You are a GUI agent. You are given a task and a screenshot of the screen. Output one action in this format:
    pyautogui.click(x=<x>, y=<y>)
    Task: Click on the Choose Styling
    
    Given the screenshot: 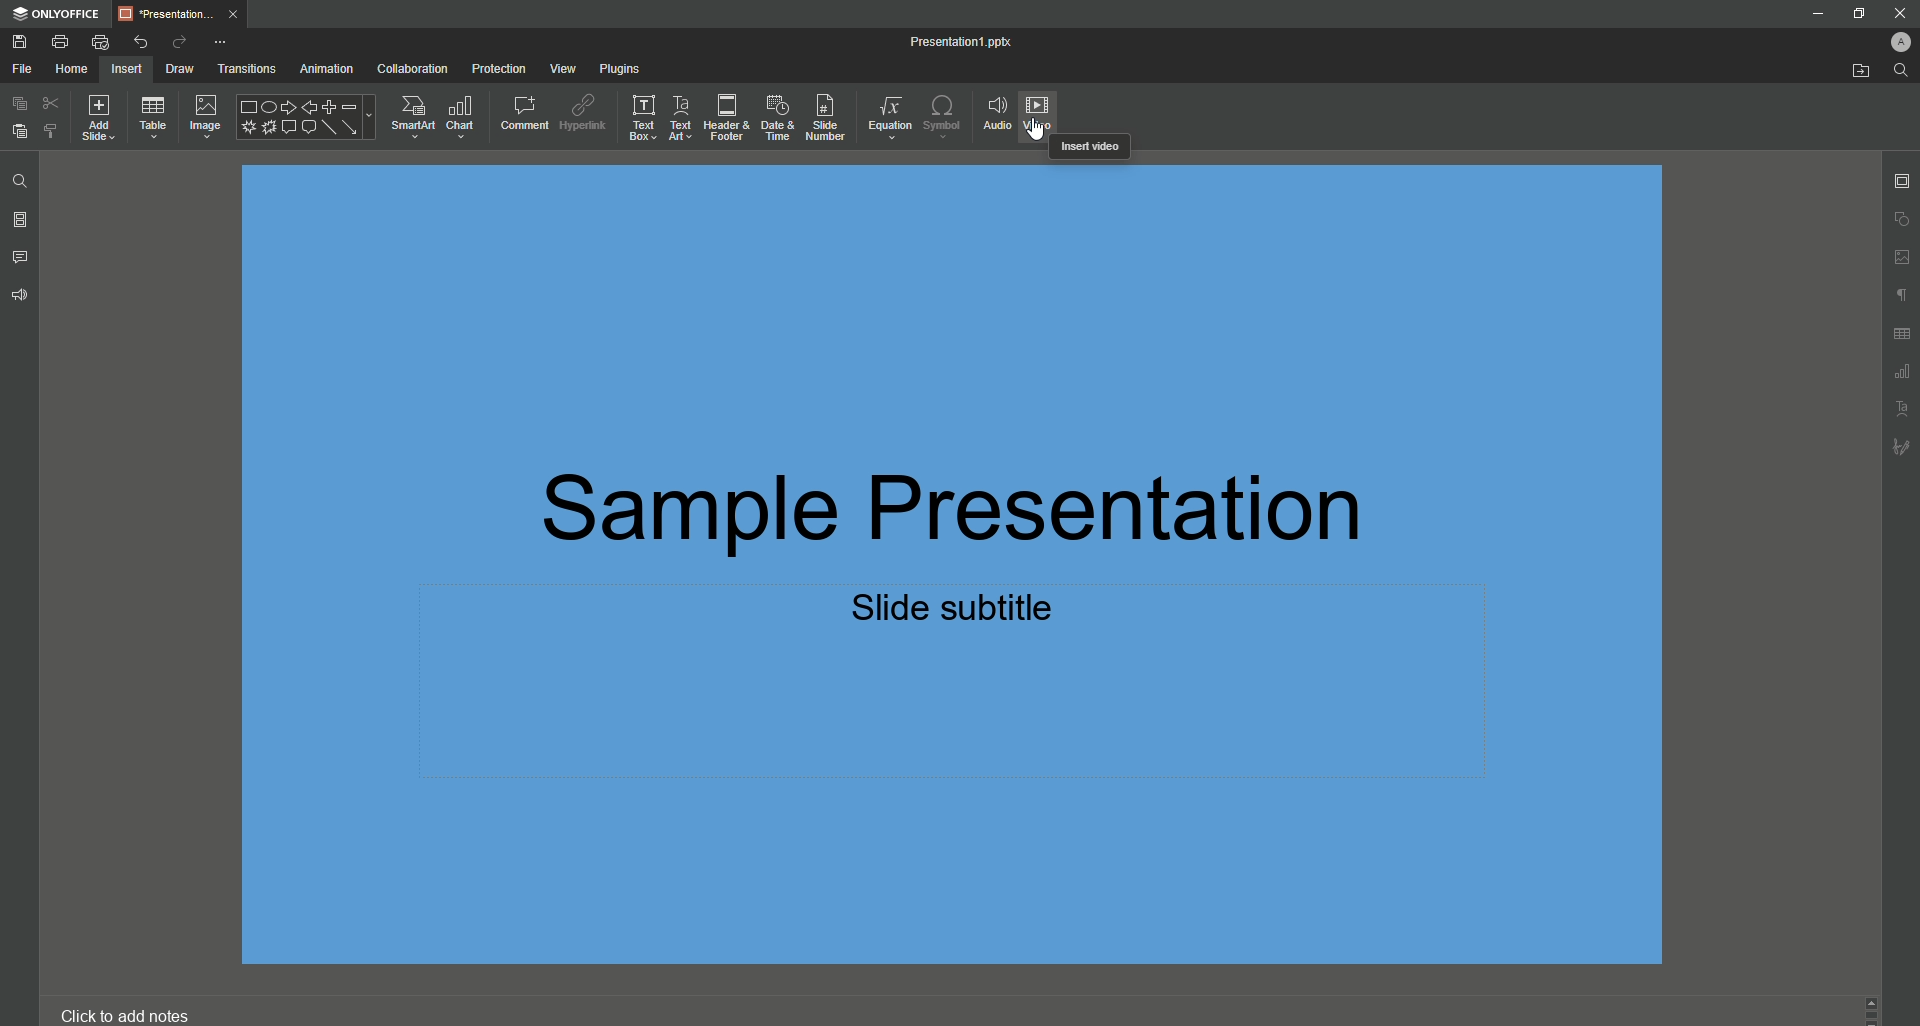 What is the action you would take?
    pyautogui.click(x=52, y=133)
    